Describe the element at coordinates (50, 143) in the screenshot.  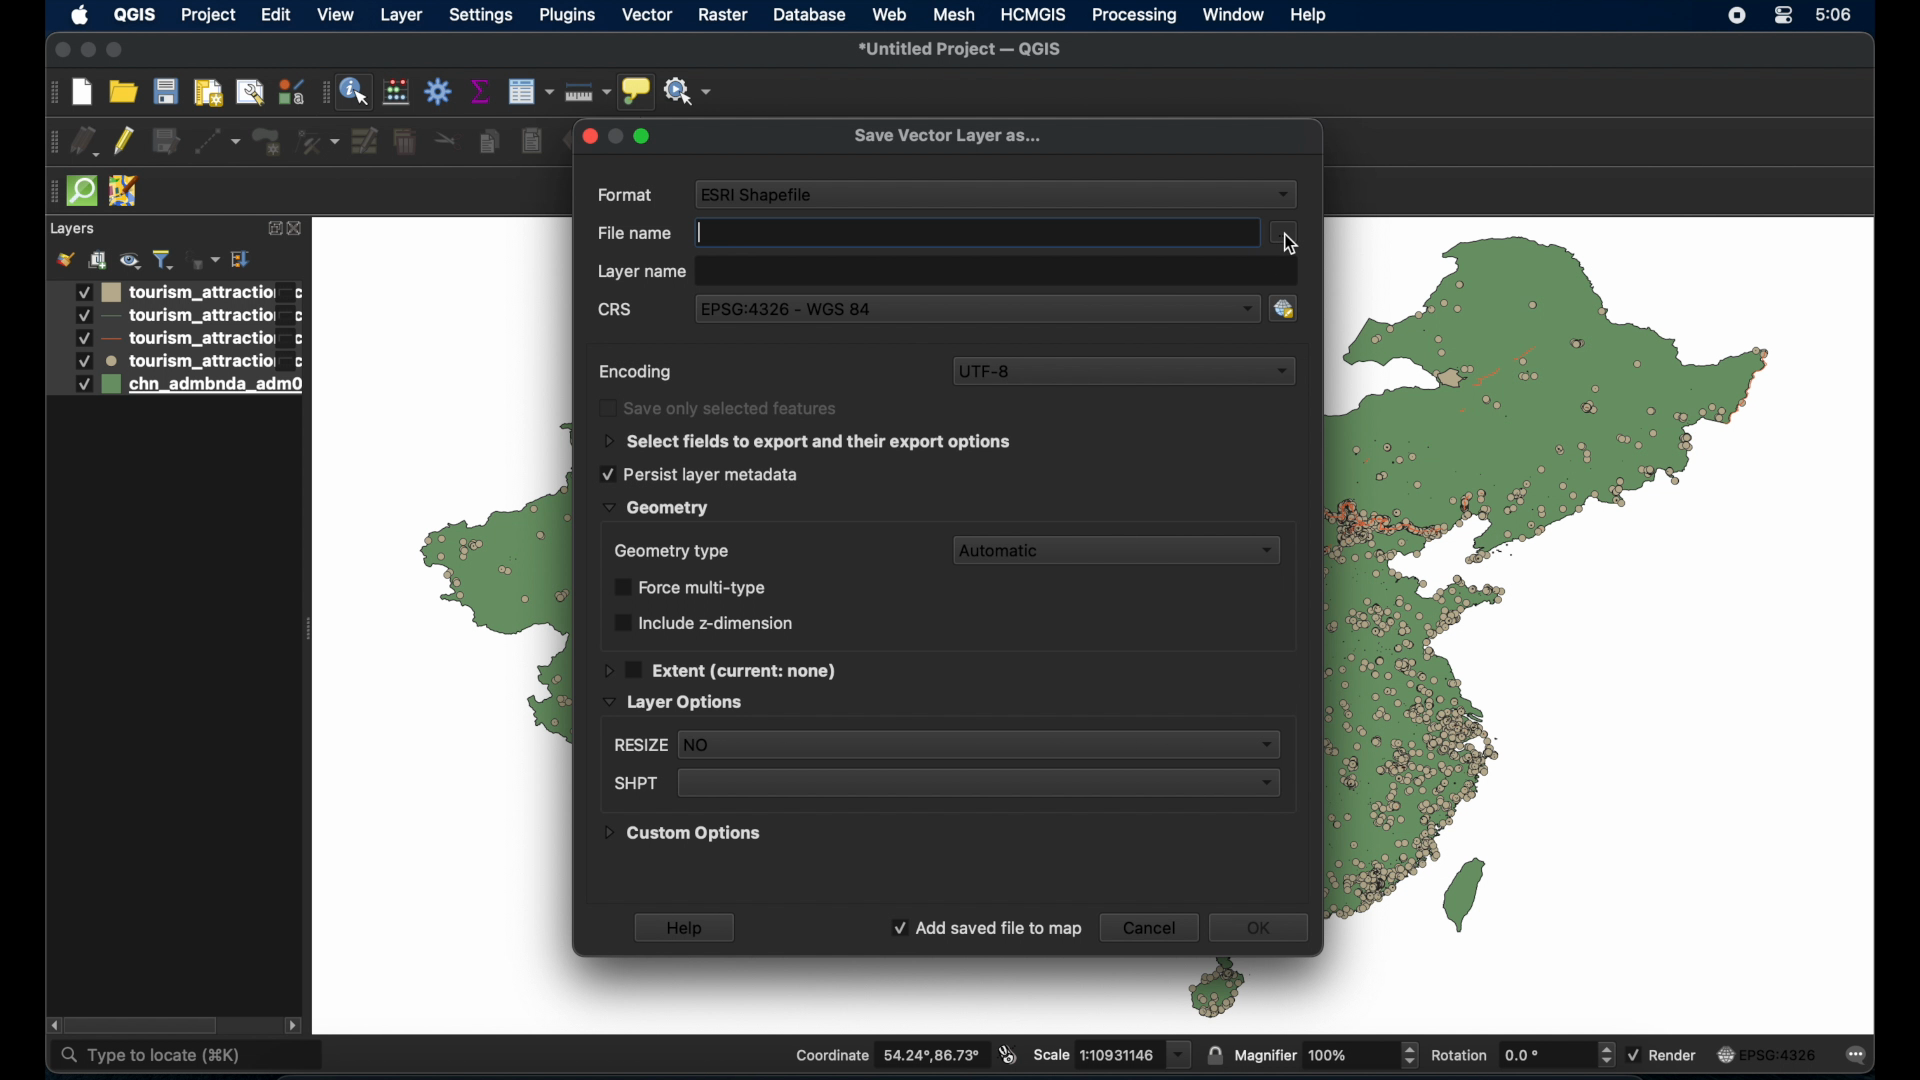
I see `drag handle` at that location.